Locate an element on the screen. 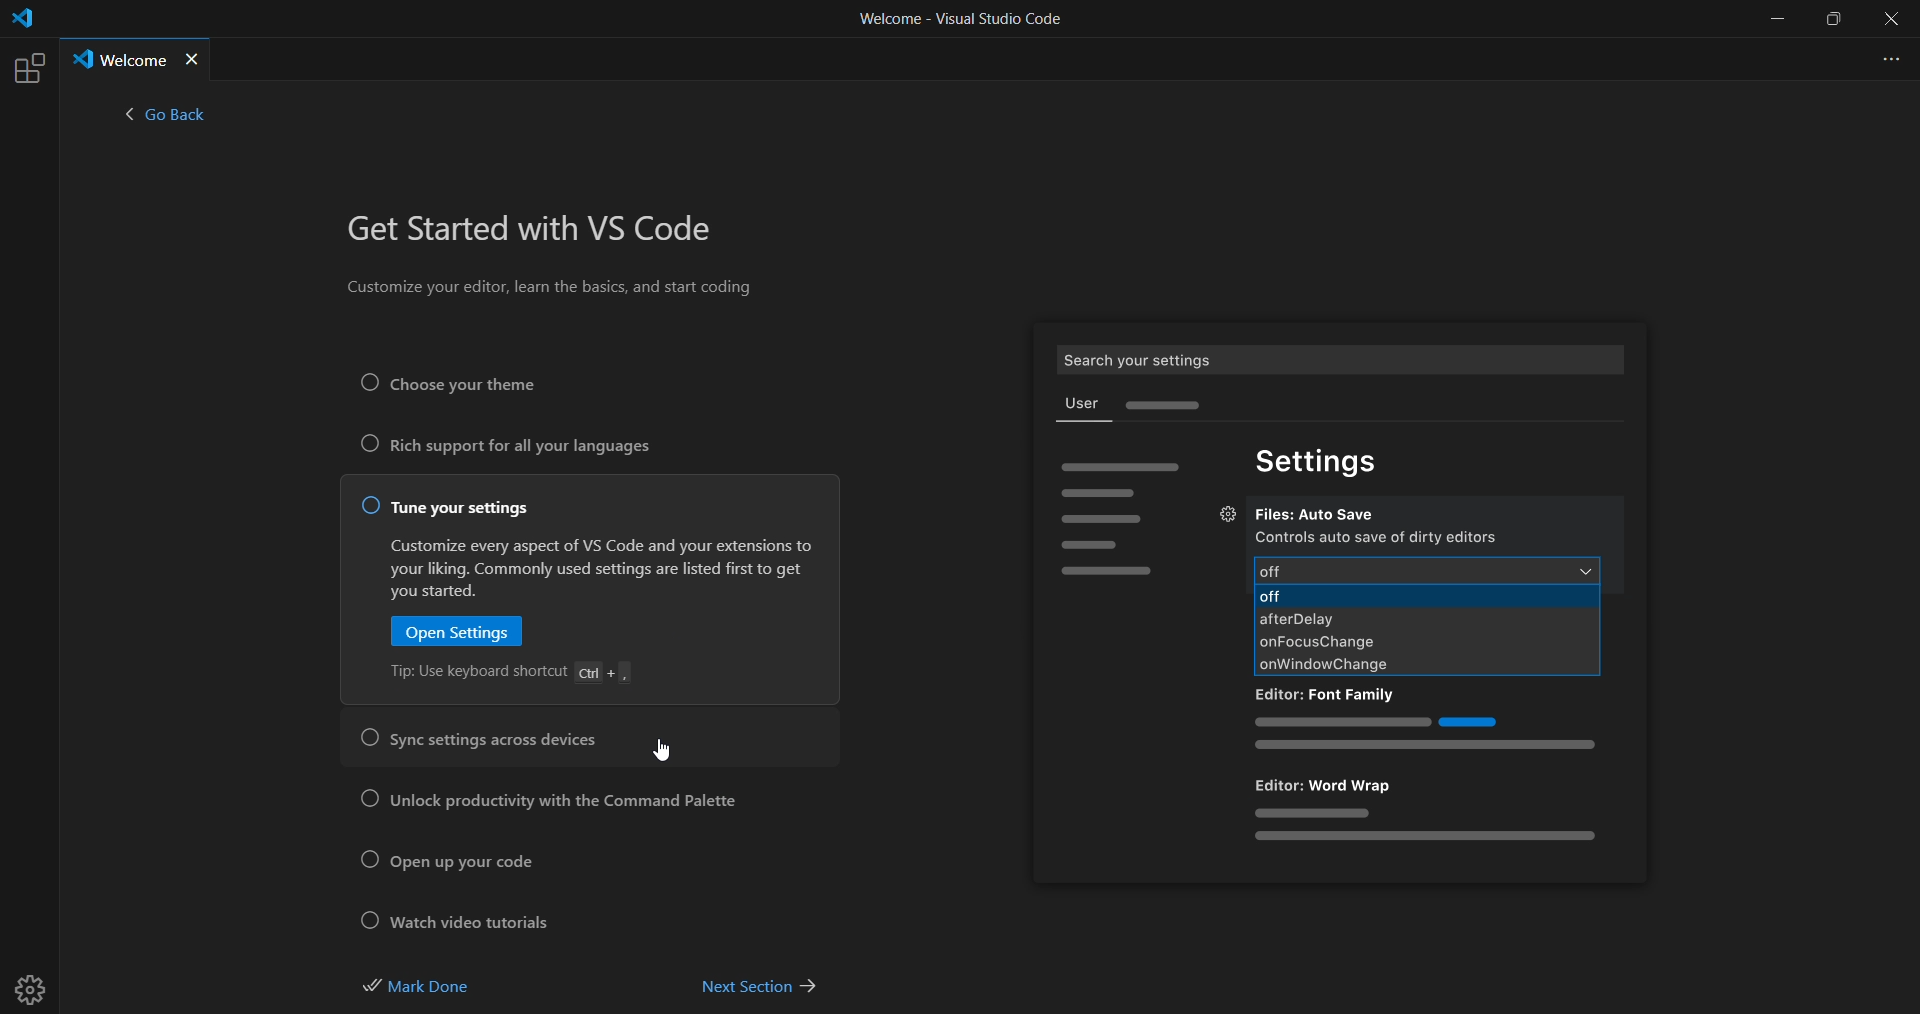 Image resolution: width=1920 pixels, height=1014 pixels. close tab is located at coordinates (194, 60).